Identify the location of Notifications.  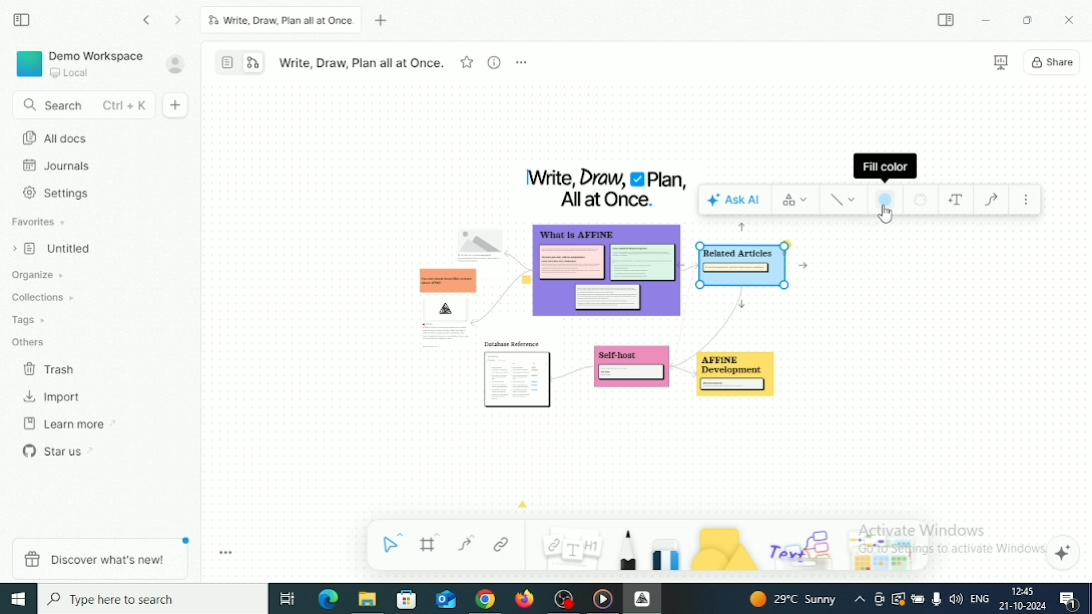
(1067, 600).